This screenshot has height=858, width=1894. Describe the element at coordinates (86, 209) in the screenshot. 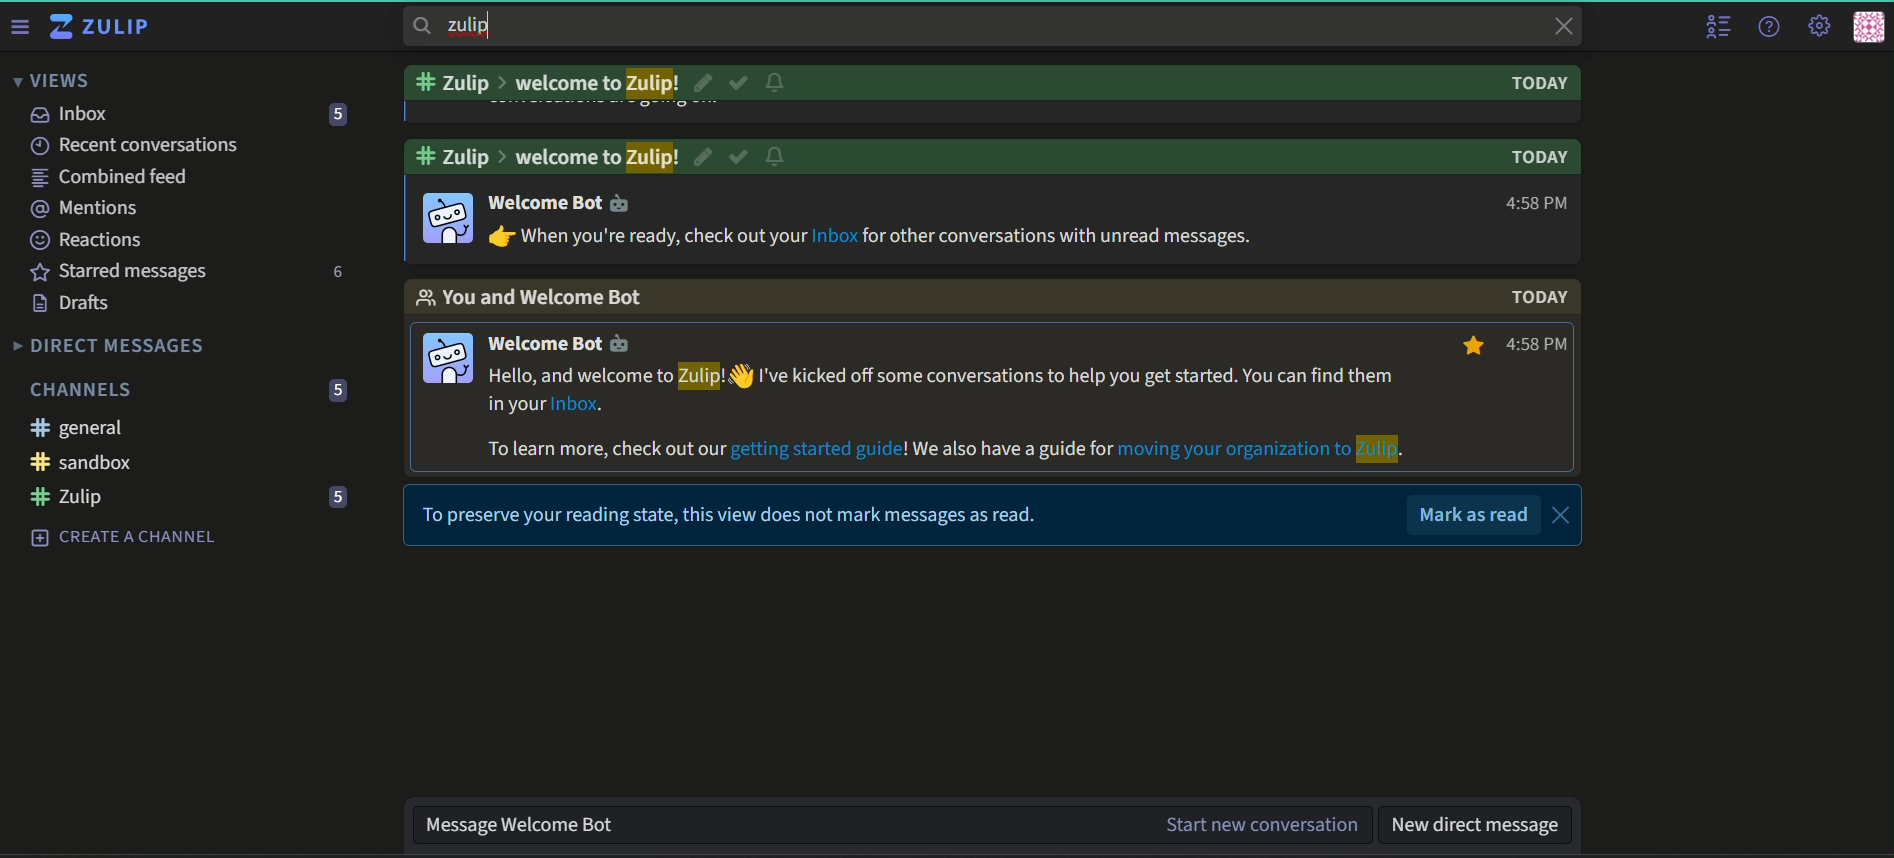

I see `mentions` at that location.